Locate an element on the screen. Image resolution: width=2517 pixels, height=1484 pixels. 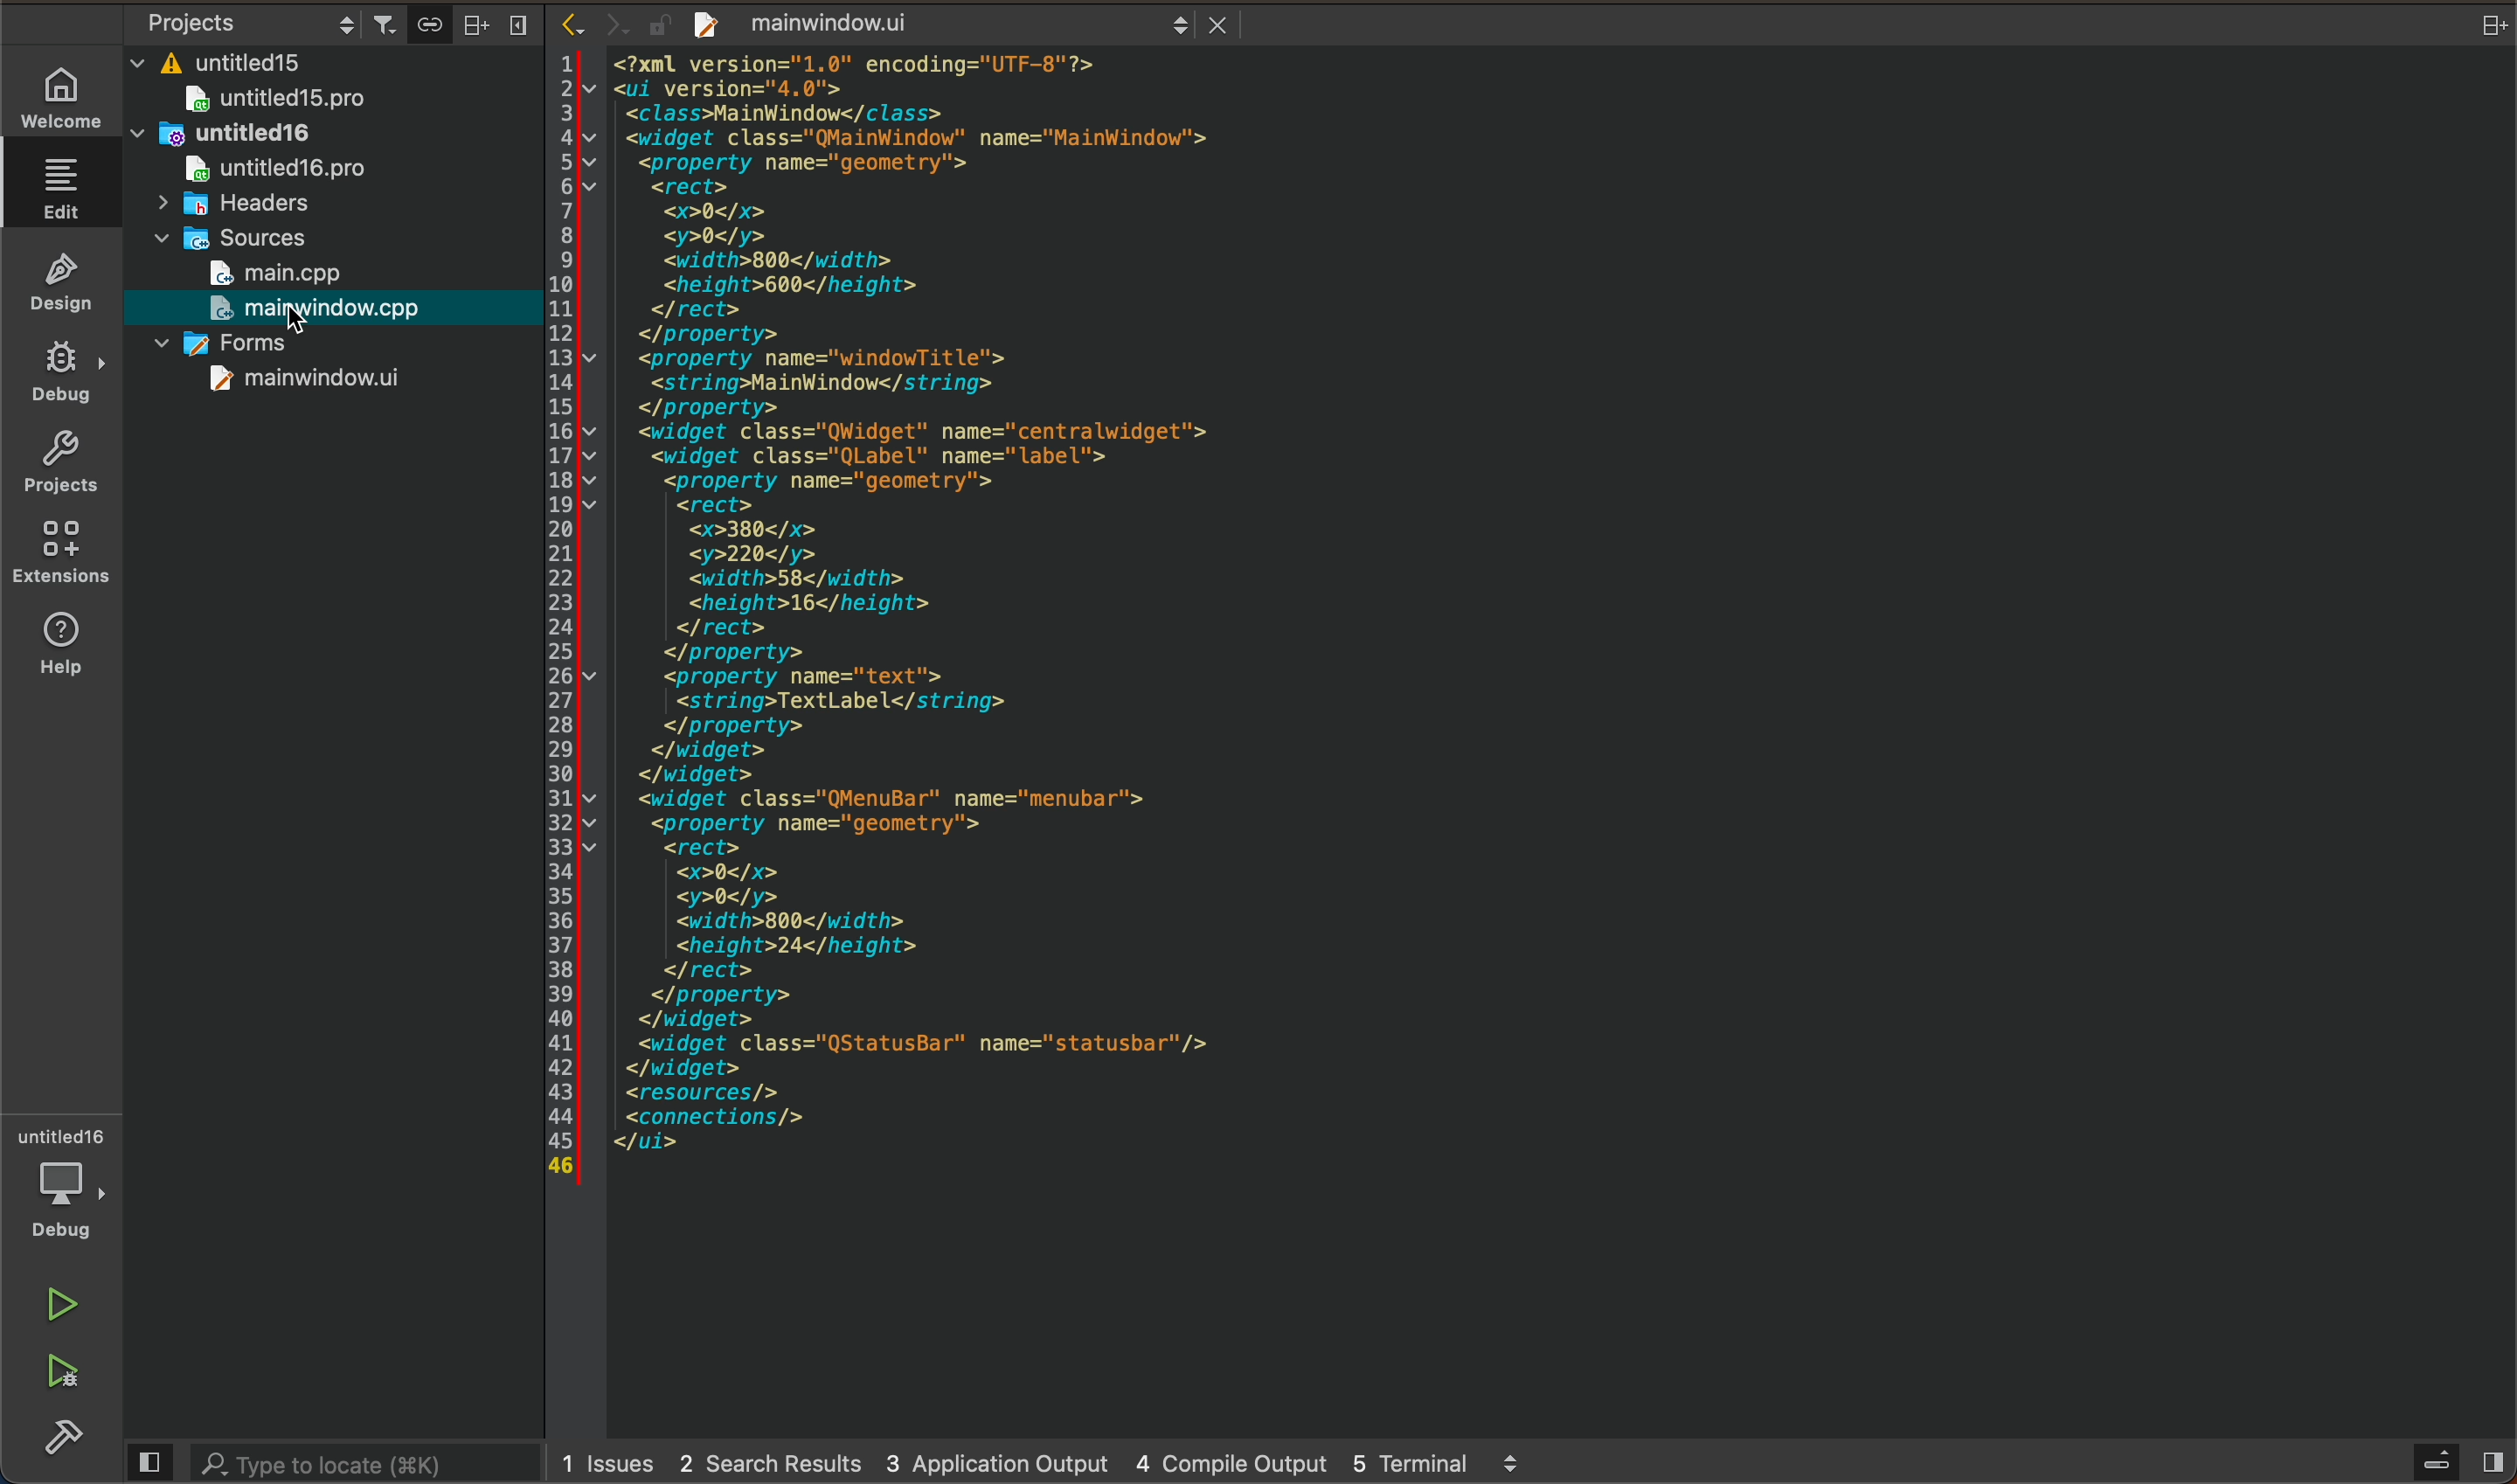
forms is located at coordinates (314, 348).